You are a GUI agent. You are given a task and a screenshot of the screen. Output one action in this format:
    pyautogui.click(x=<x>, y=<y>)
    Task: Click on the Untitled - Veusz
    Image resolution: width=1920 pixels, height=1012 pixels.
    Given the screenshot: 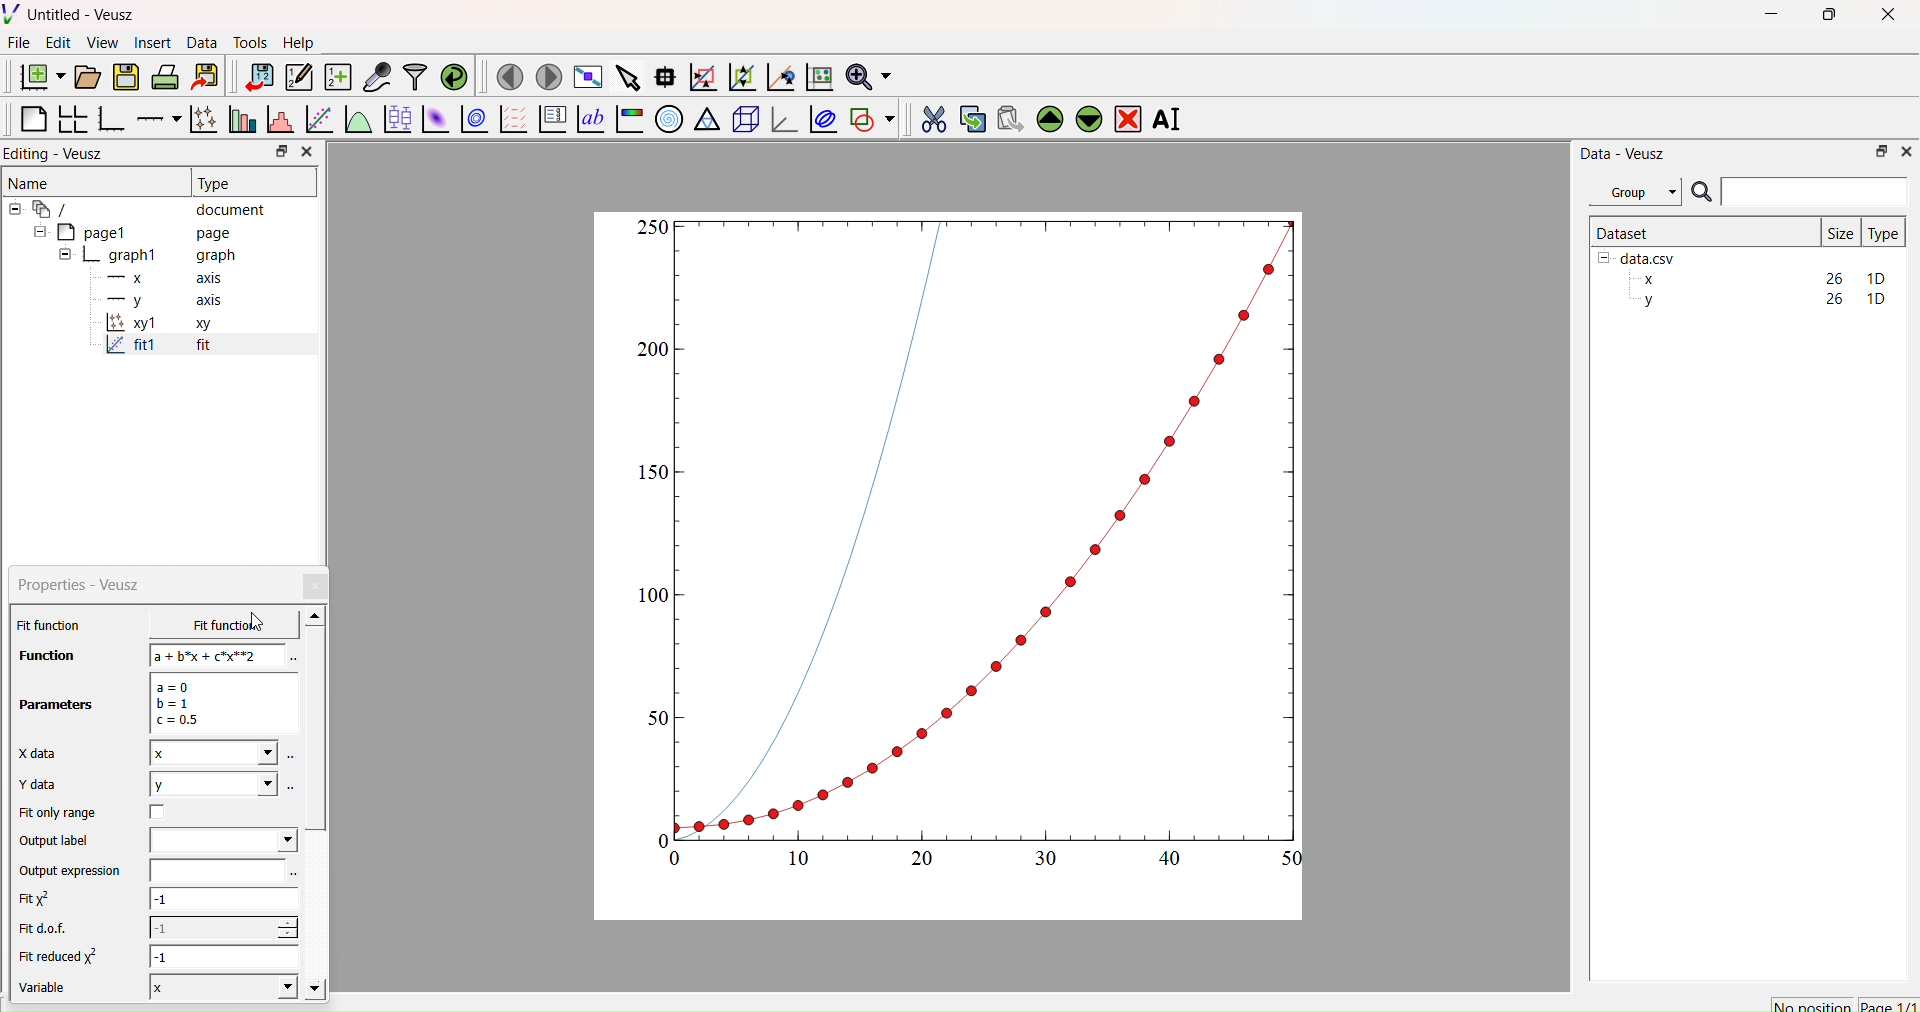 What is the action you would take?
    pyautogui.click(x=73, y=14)
    